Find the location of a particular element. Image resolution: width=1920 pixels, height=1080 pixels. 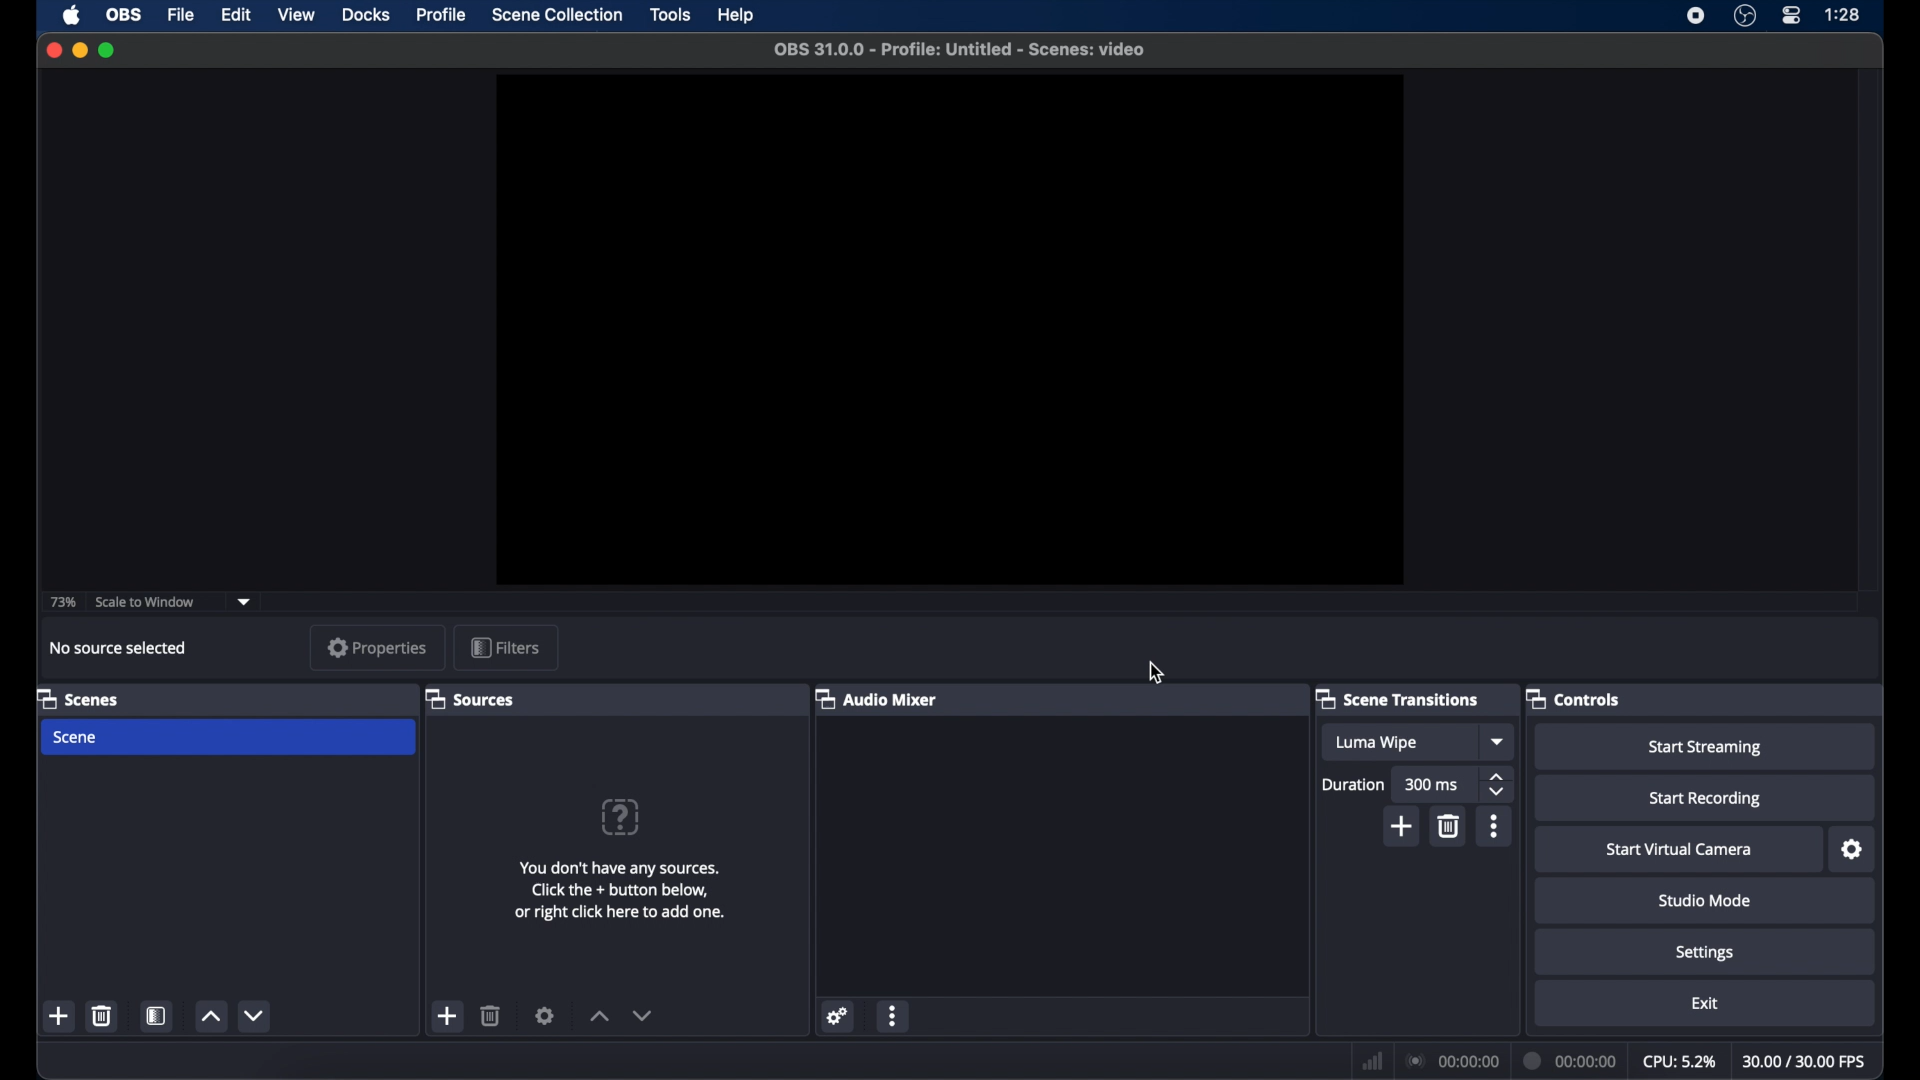

decrement is located at coordinates (643, 1018).